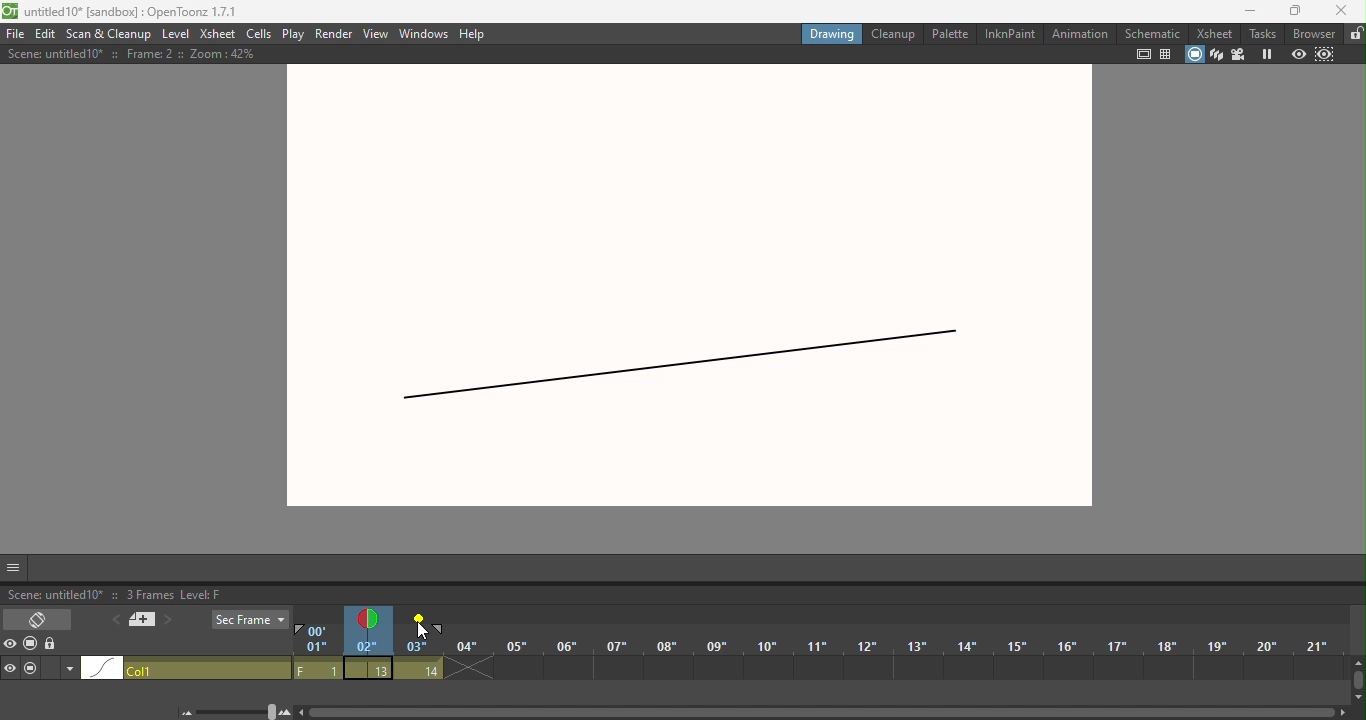  I want to click on 13, so click(368, 668).